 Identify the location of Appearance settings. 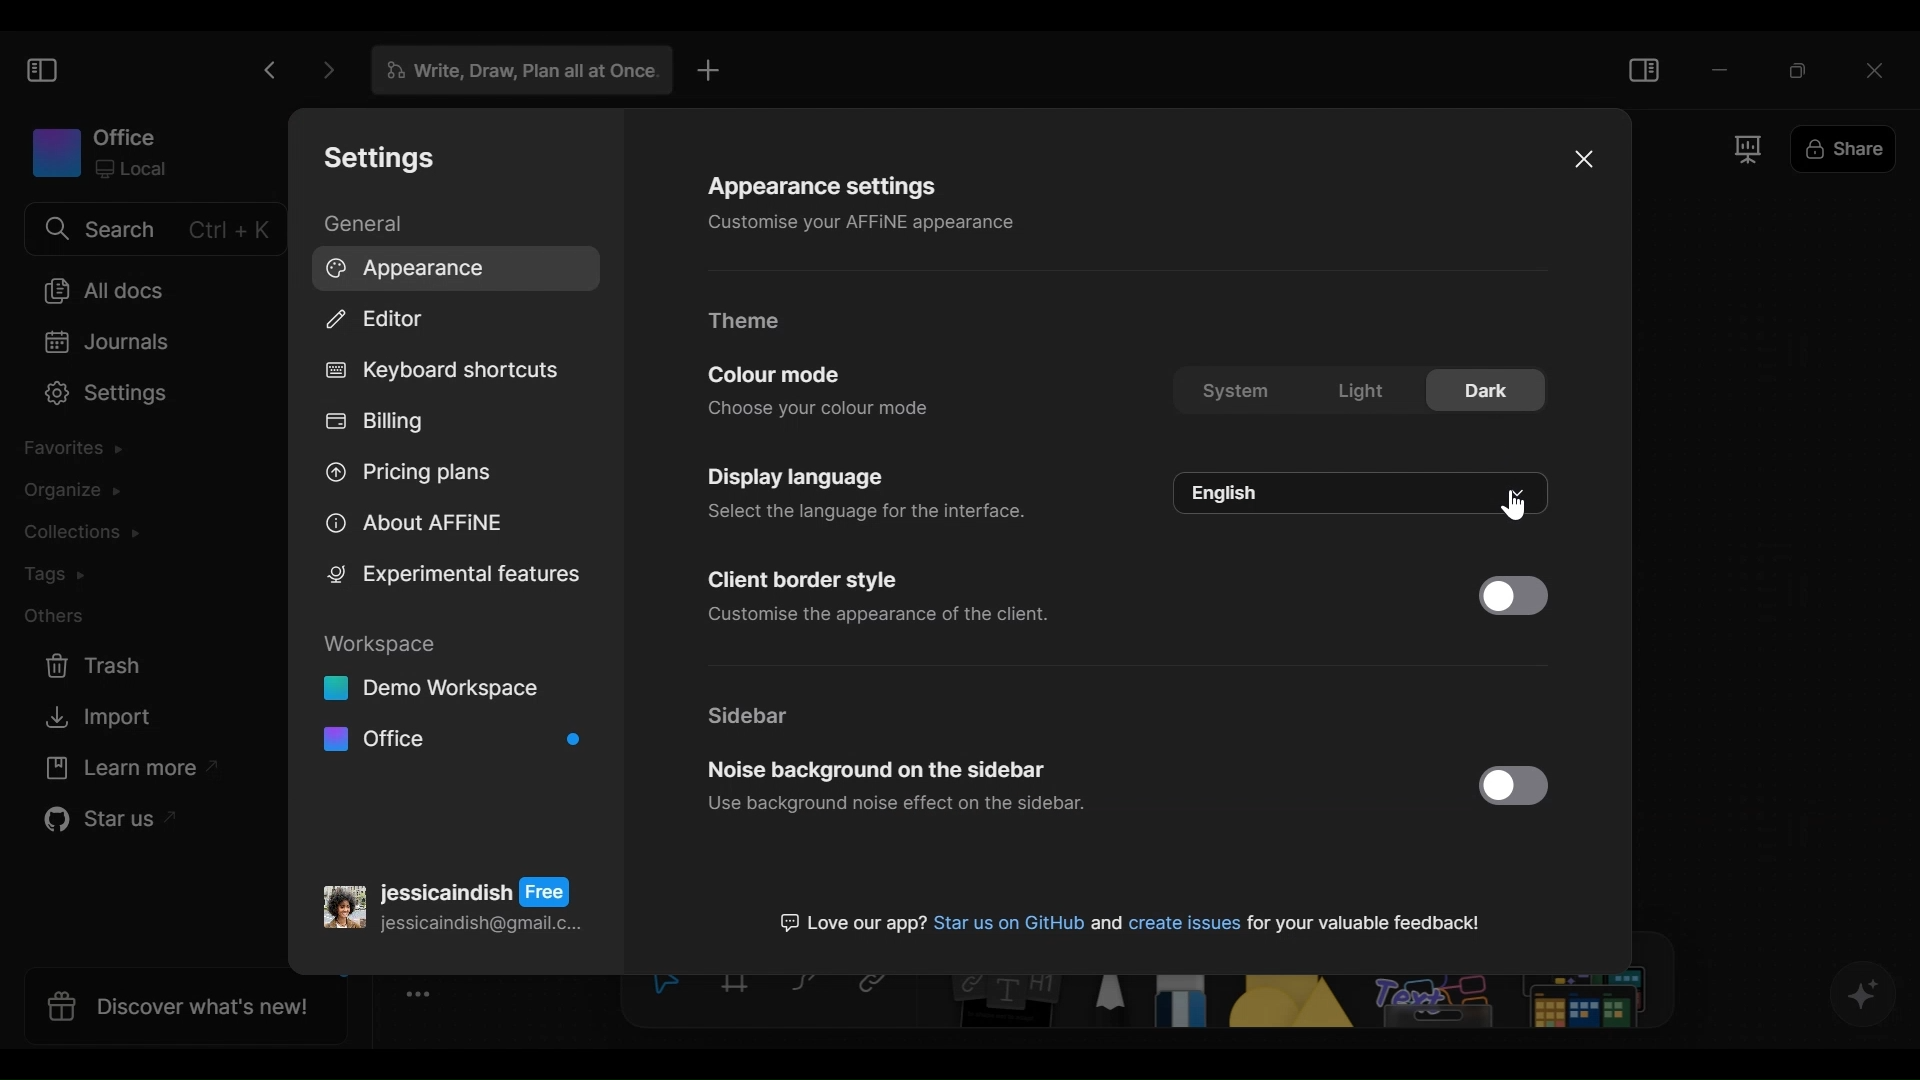
(865, 201).